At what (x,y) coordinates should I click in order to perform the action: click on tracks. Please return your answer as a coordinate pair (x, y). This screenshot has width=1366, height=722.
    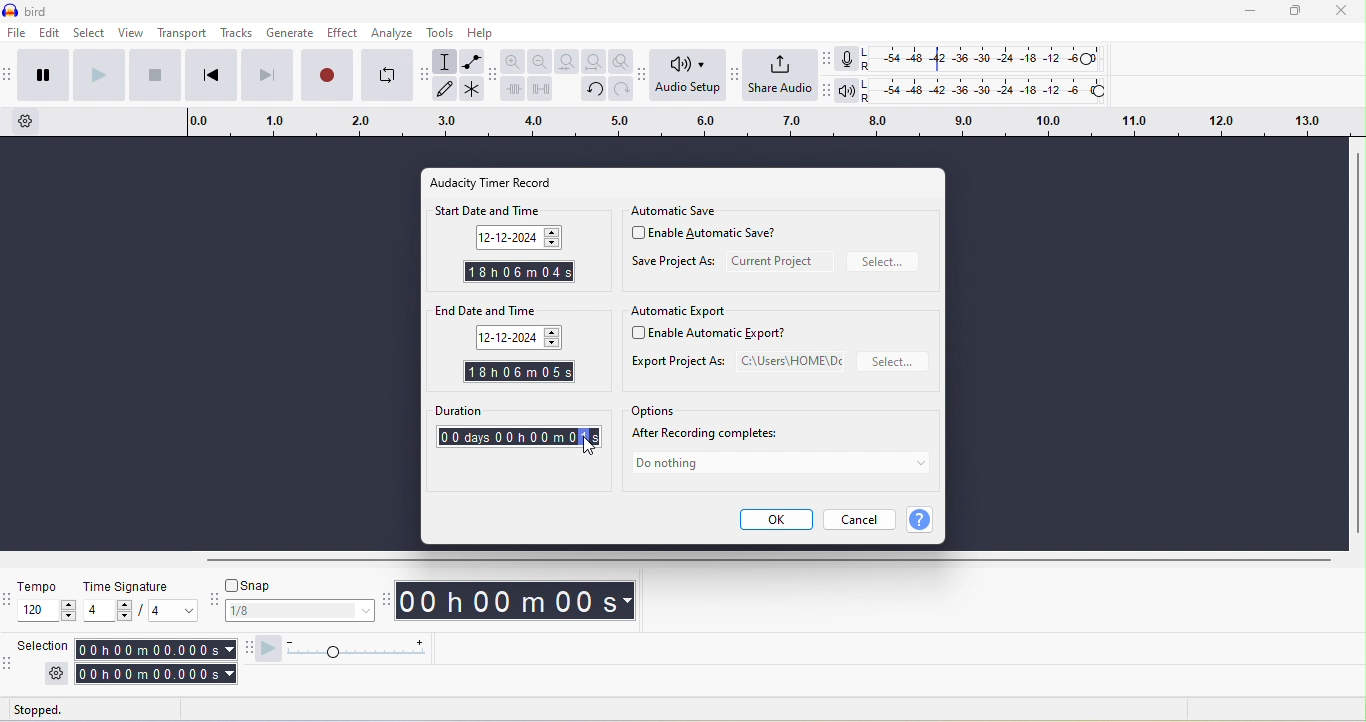
    Looking at the image, I should click on (240, 34).